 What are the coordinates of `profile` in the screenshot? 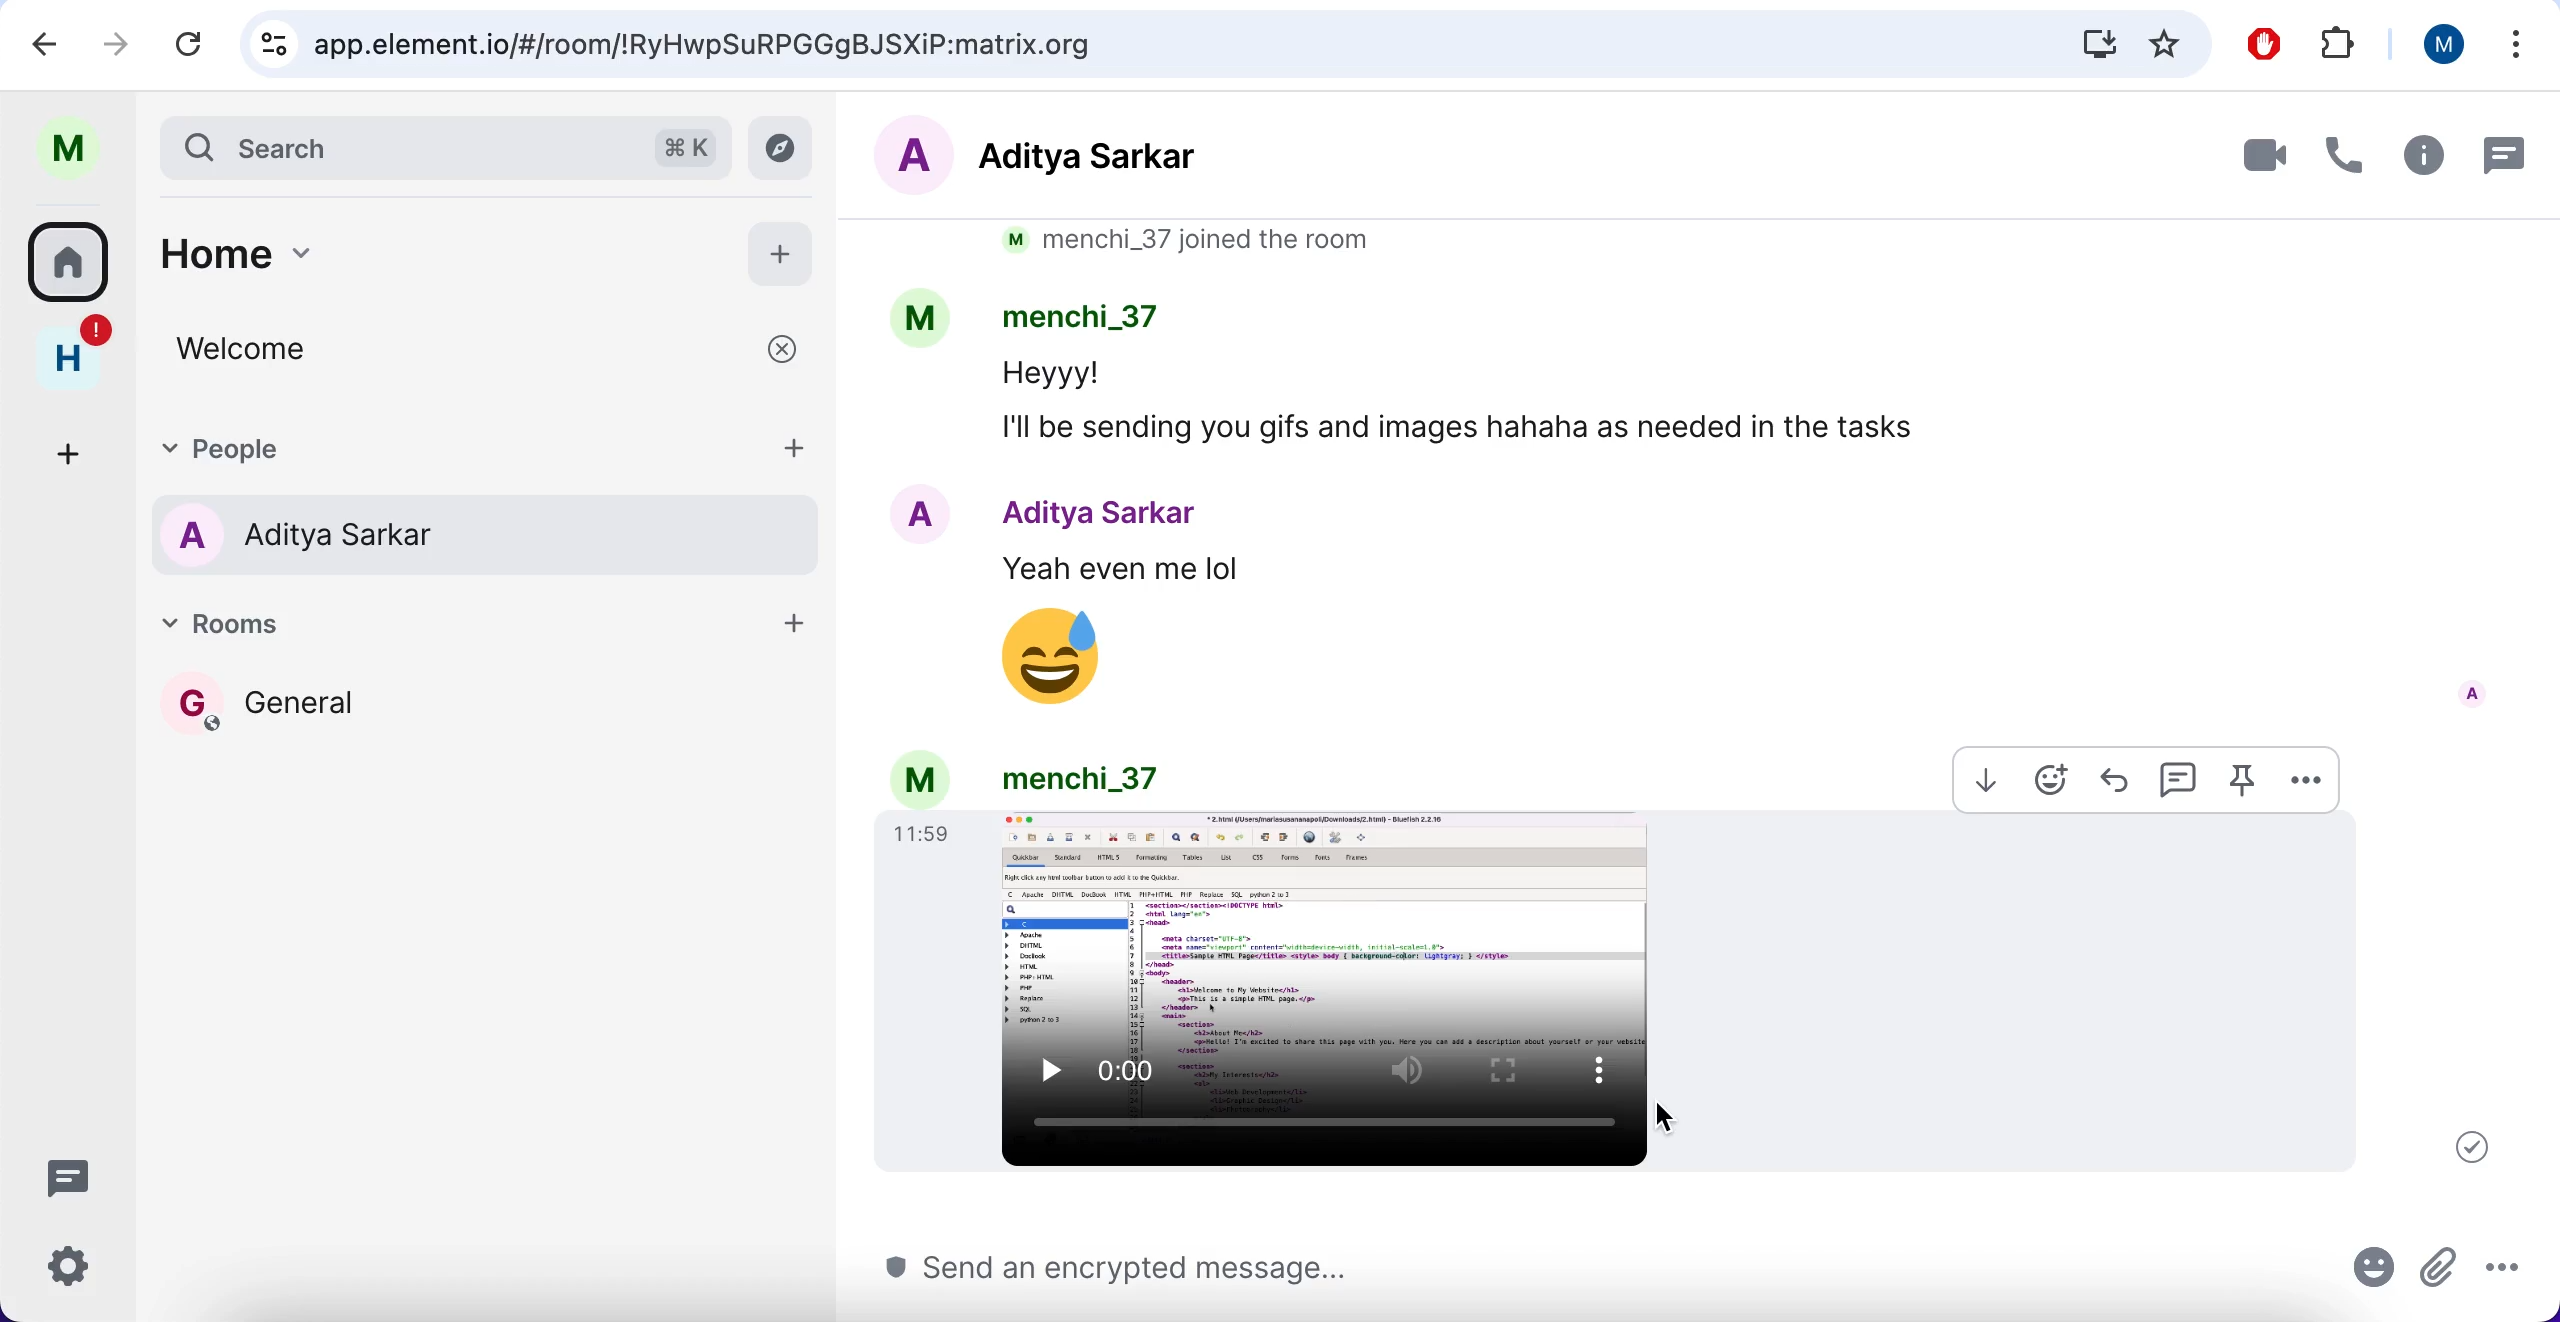 It's located at (75, 143).